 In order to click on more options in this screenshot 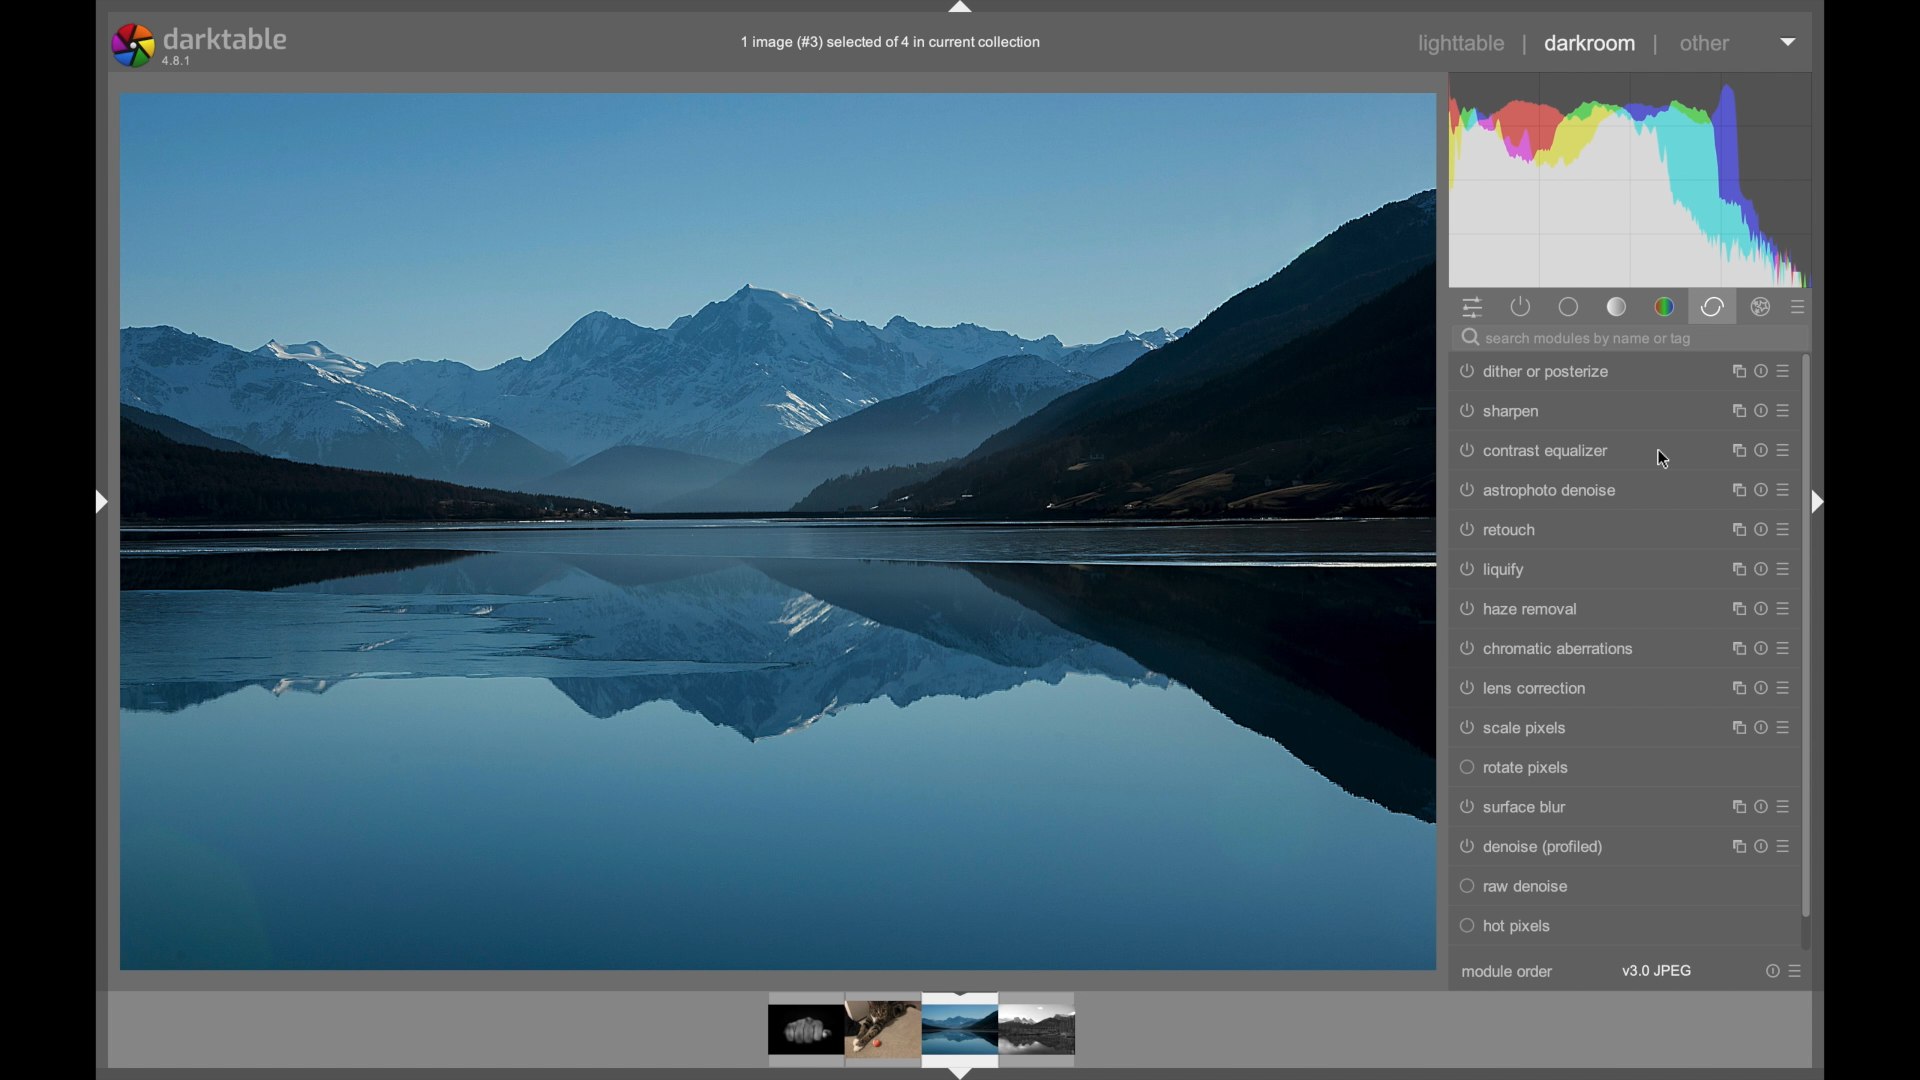, I will do `click(1758, 450)`.